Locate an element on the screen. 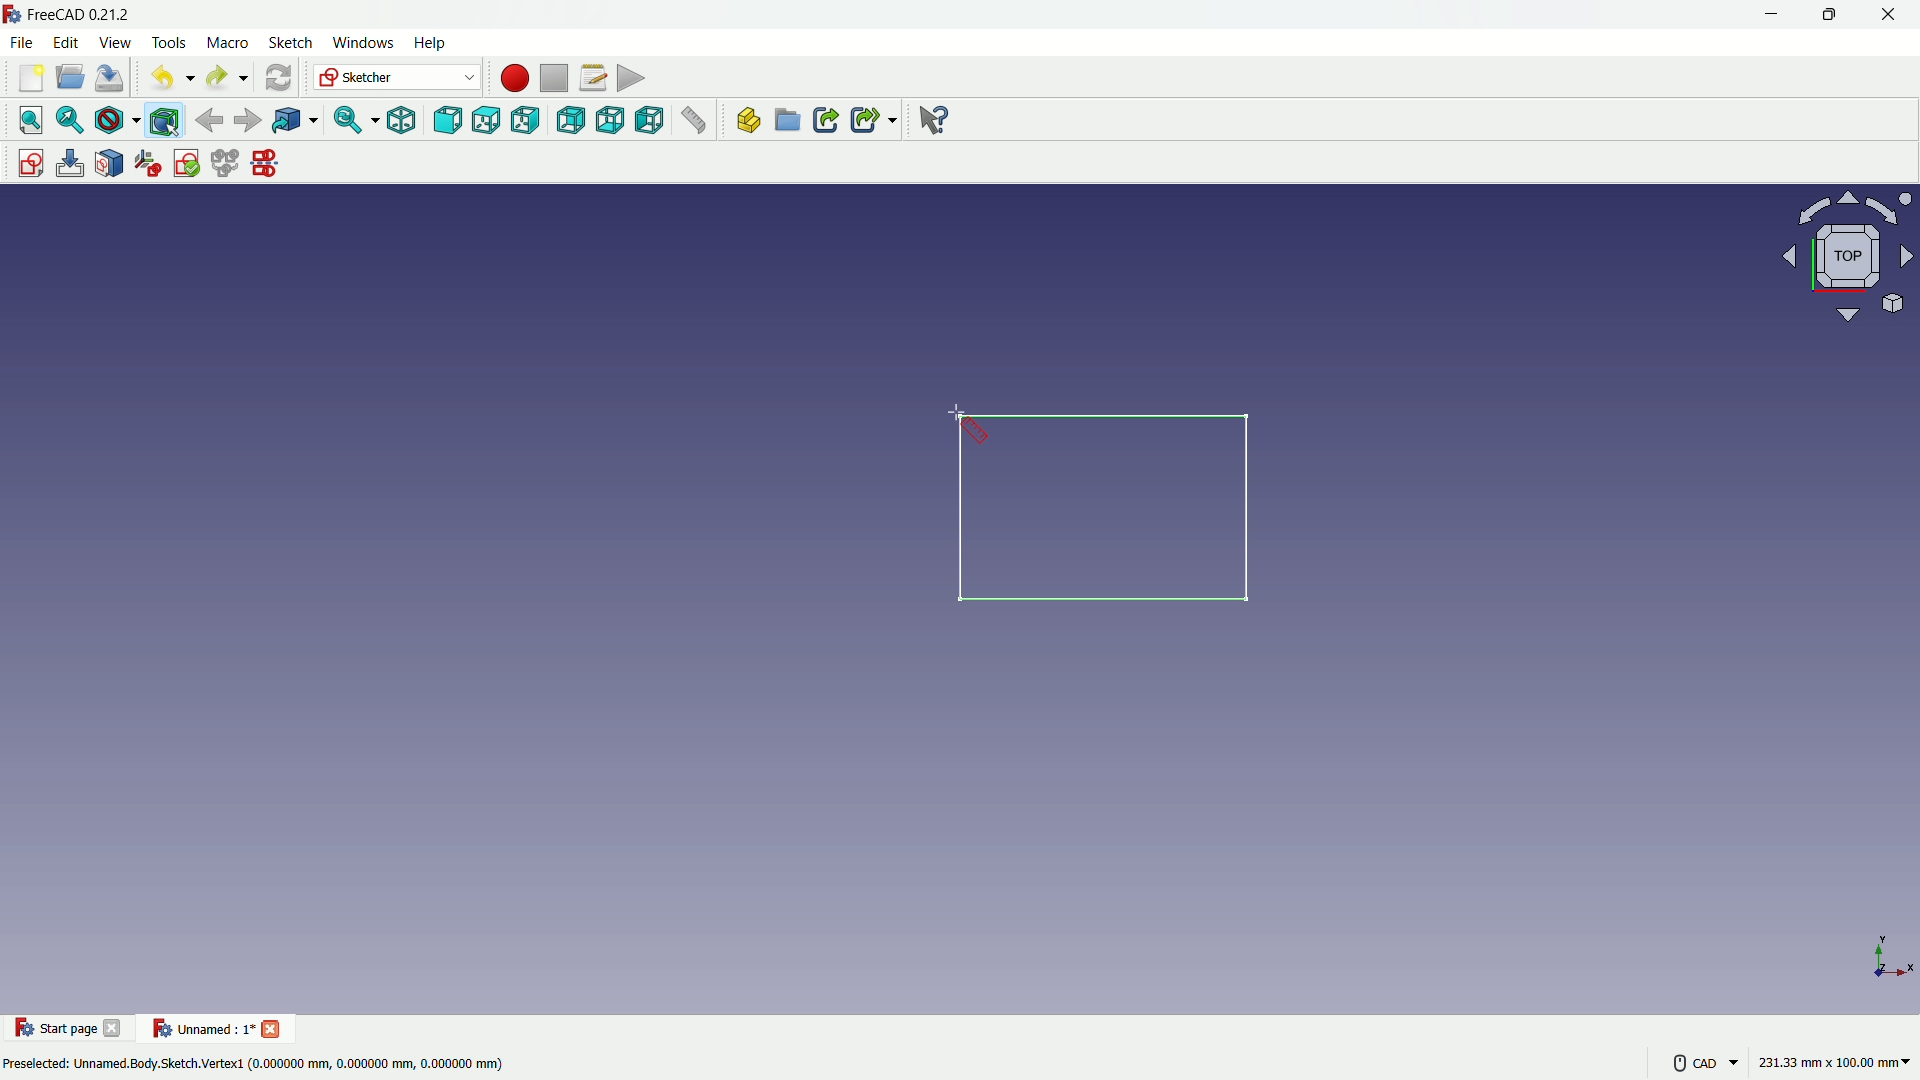 This screenshot has width=1920, height=1080. new file is located at coordinates (28, 82).